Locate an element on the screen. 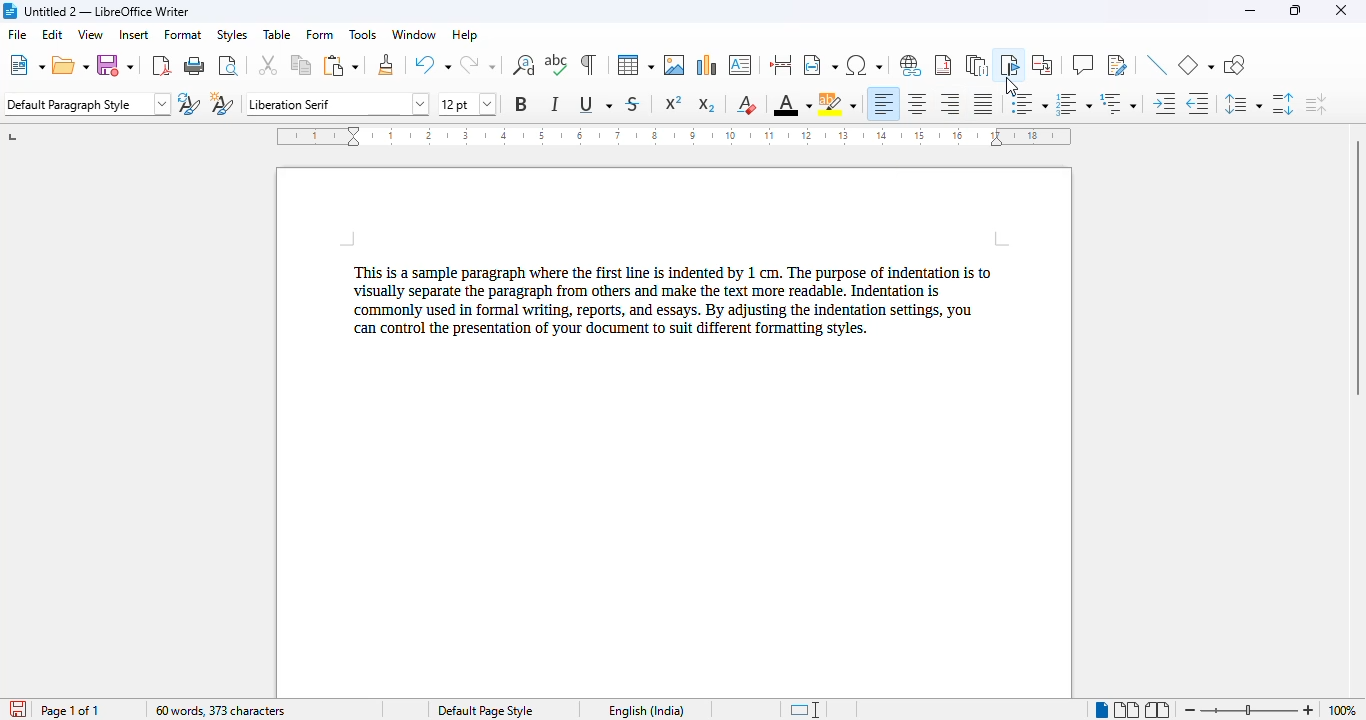 The image size is (1366, 720). paste is located at coordinates (342, 66).